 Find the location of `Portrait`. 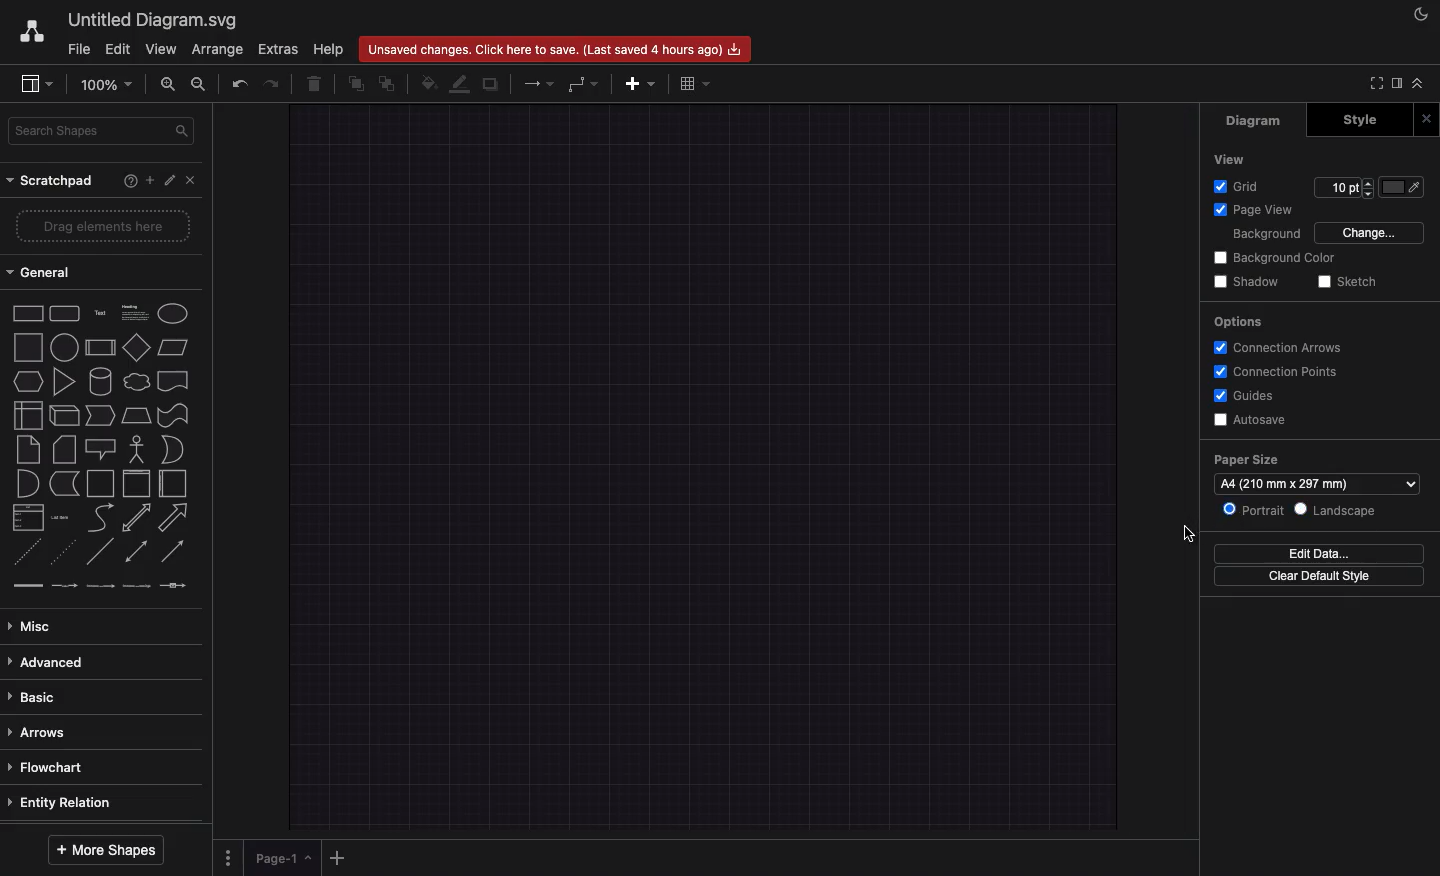

Portrait is located at coordinates (1254, 513).